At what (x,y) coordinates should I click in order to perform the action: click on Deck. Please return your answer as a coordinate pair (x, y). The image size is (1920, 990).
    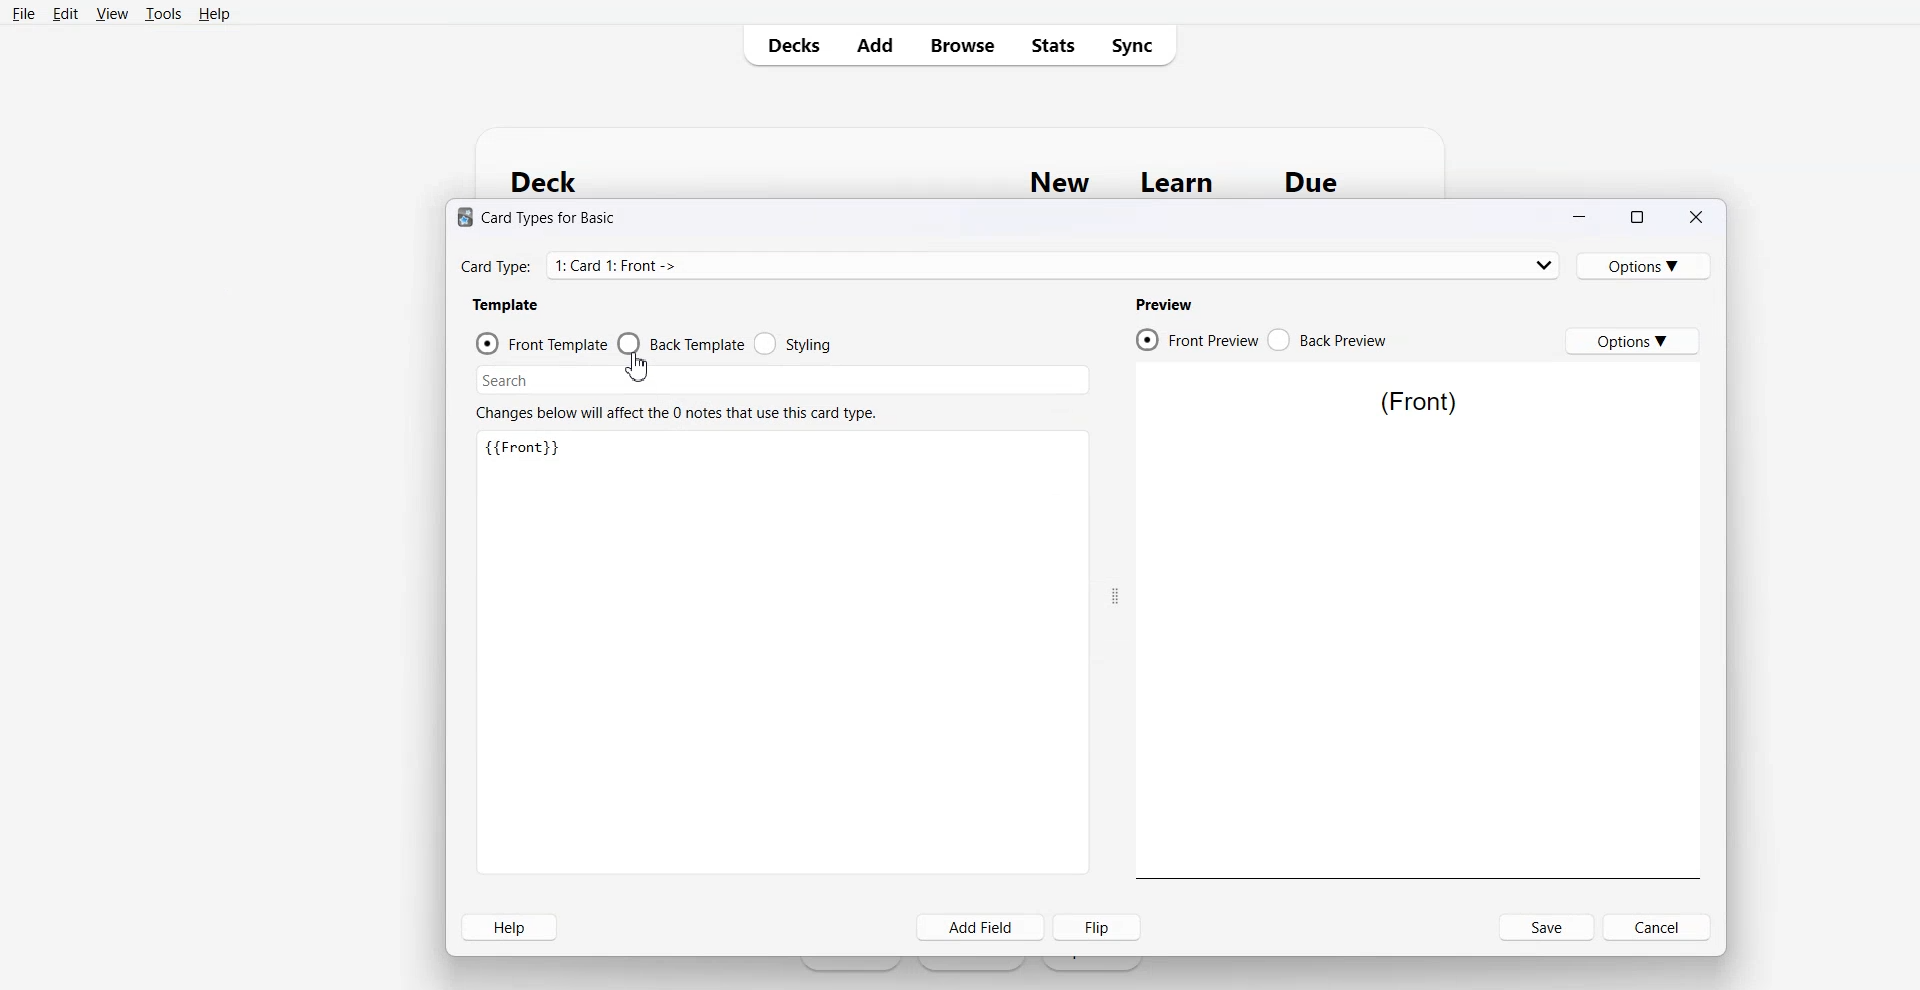
    Looking at the image, I should click on (554, 181).